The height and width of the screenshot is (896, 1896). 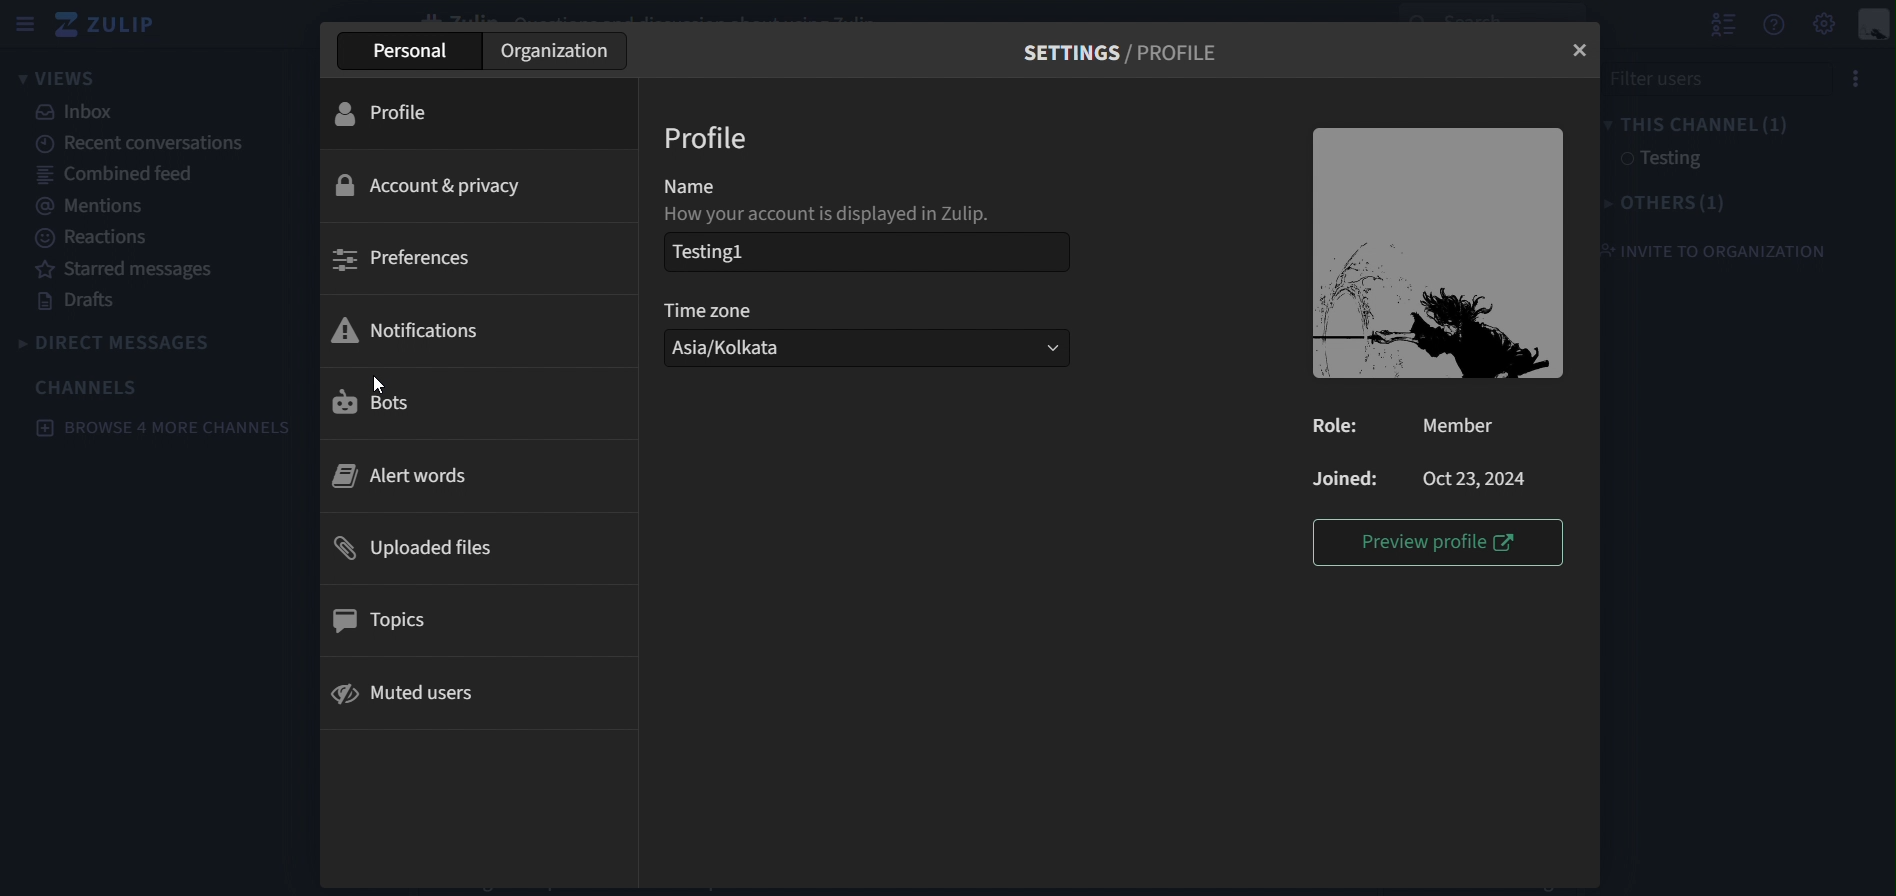 I want to click on Time zone, so click(x=715, y=309).